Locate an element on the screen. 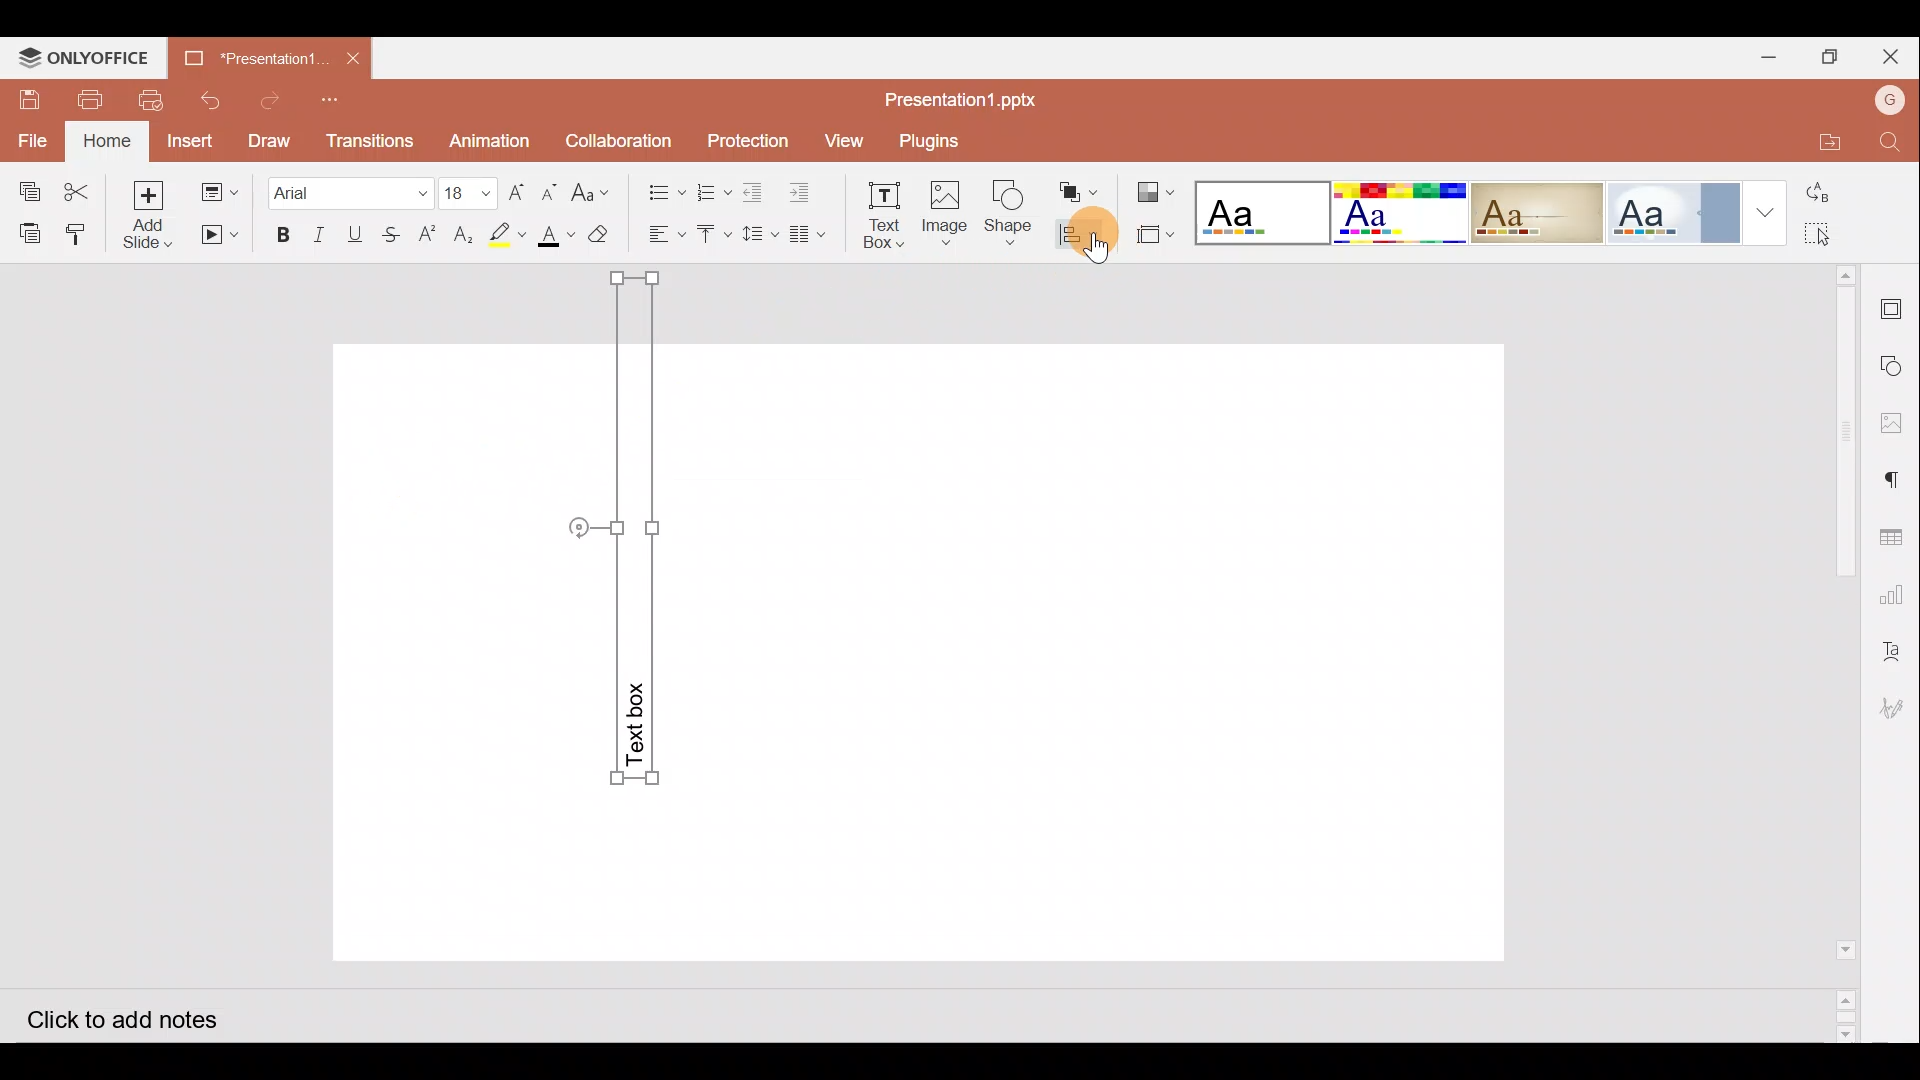 The image size is (1920, 1080). Copy style is located at coordinates (83, 229).